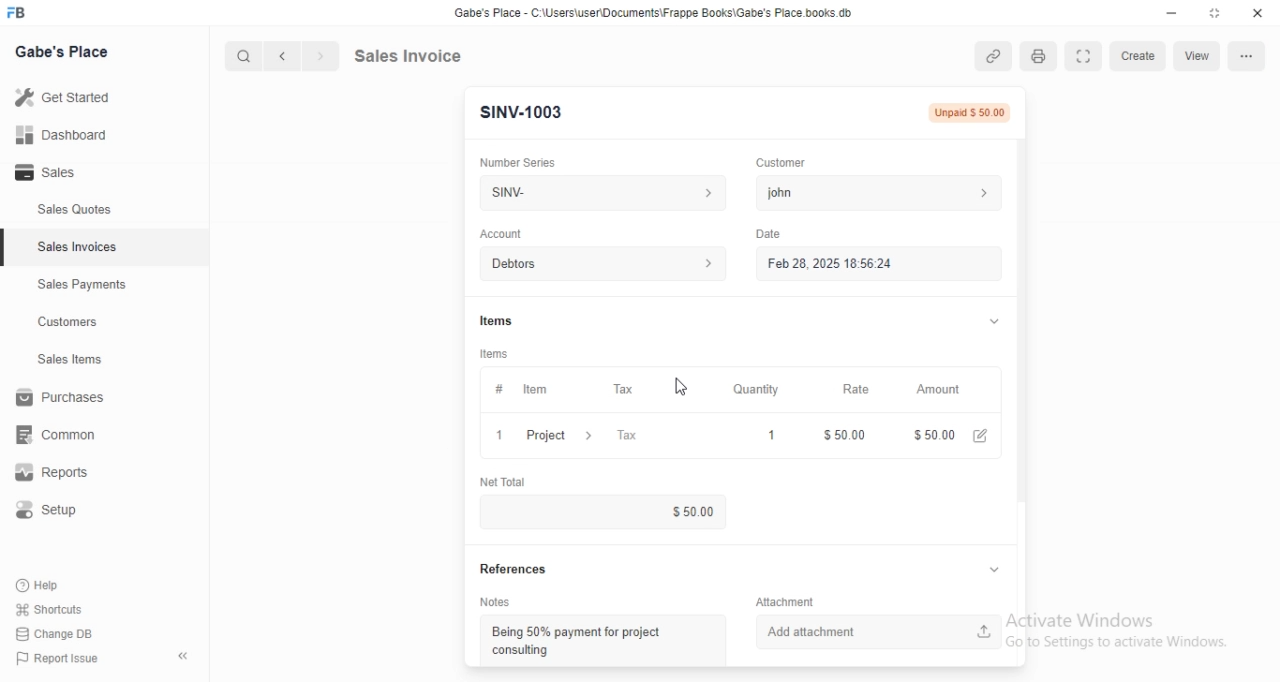  I want to click on SINV-, so click(602, 191).